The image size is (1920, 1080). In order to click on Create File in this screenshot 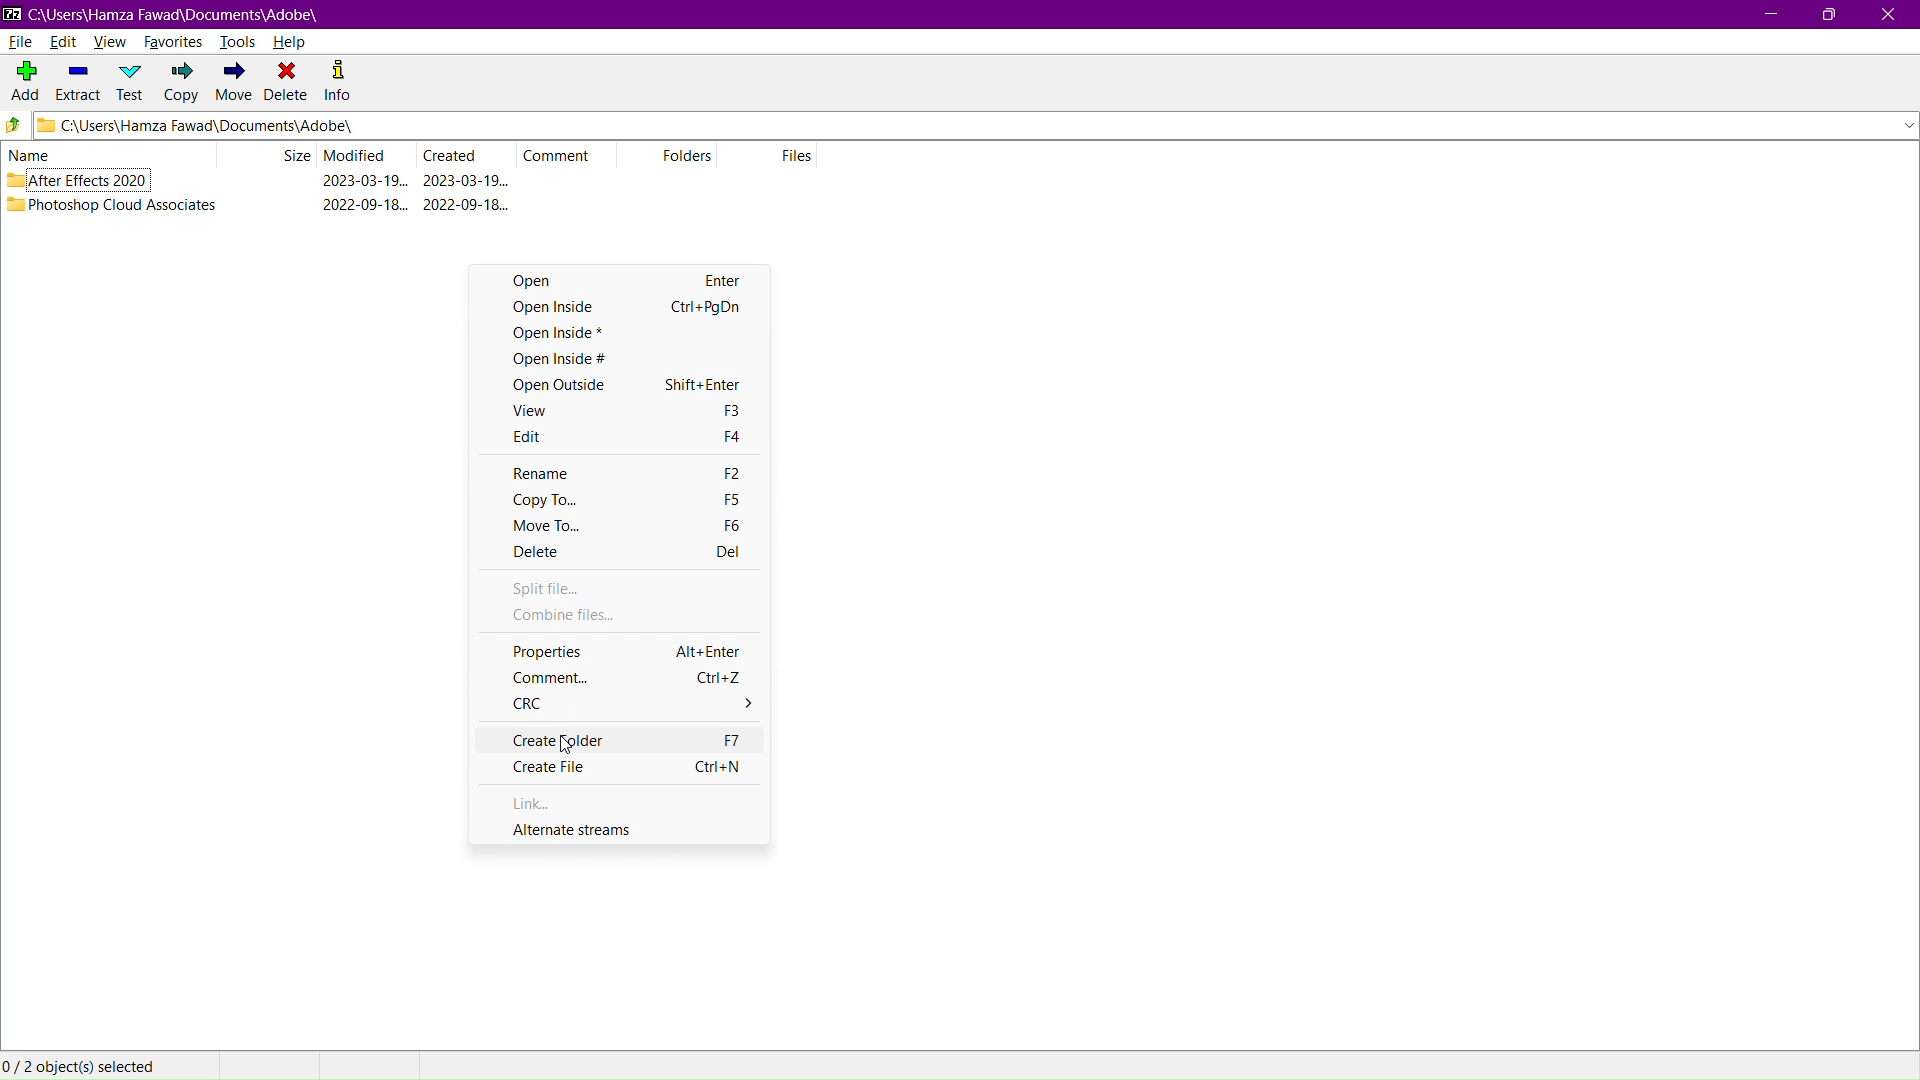, I will do `click(619, 767)`.